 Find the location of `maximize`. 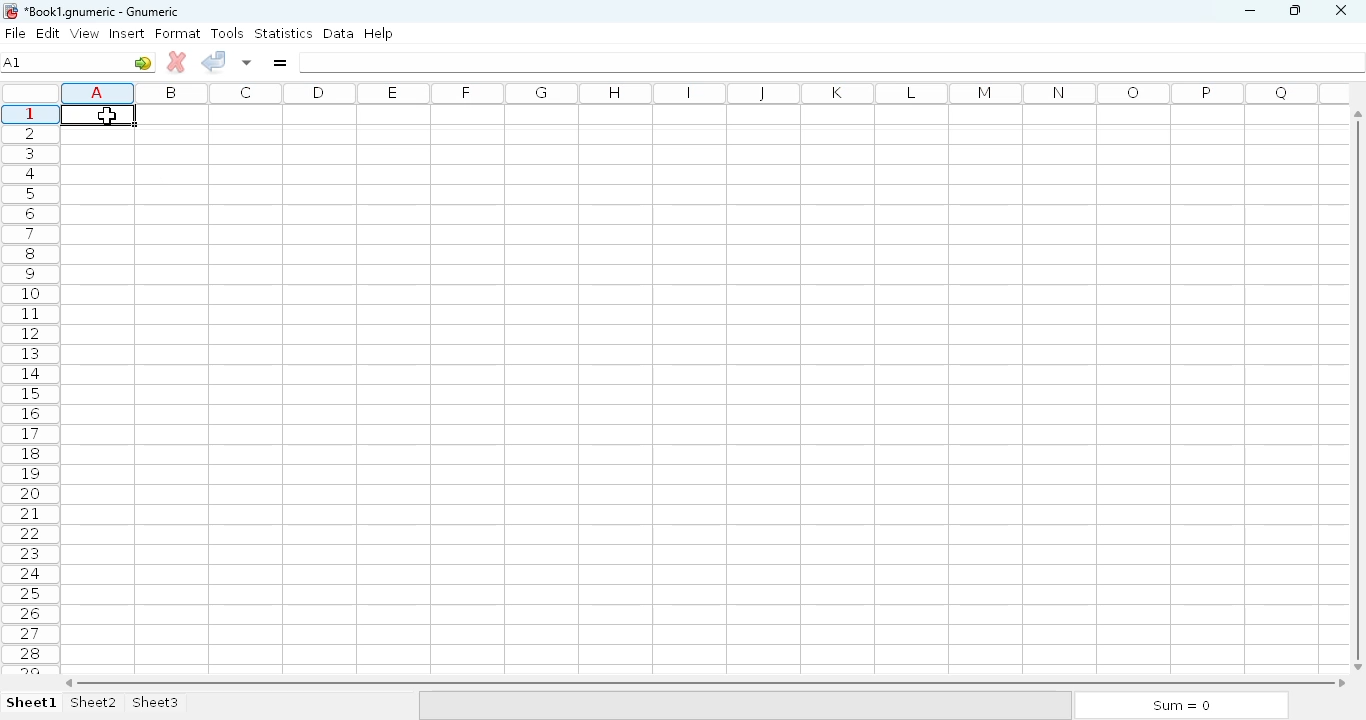

maximize is located at coordinates (1294, 9).